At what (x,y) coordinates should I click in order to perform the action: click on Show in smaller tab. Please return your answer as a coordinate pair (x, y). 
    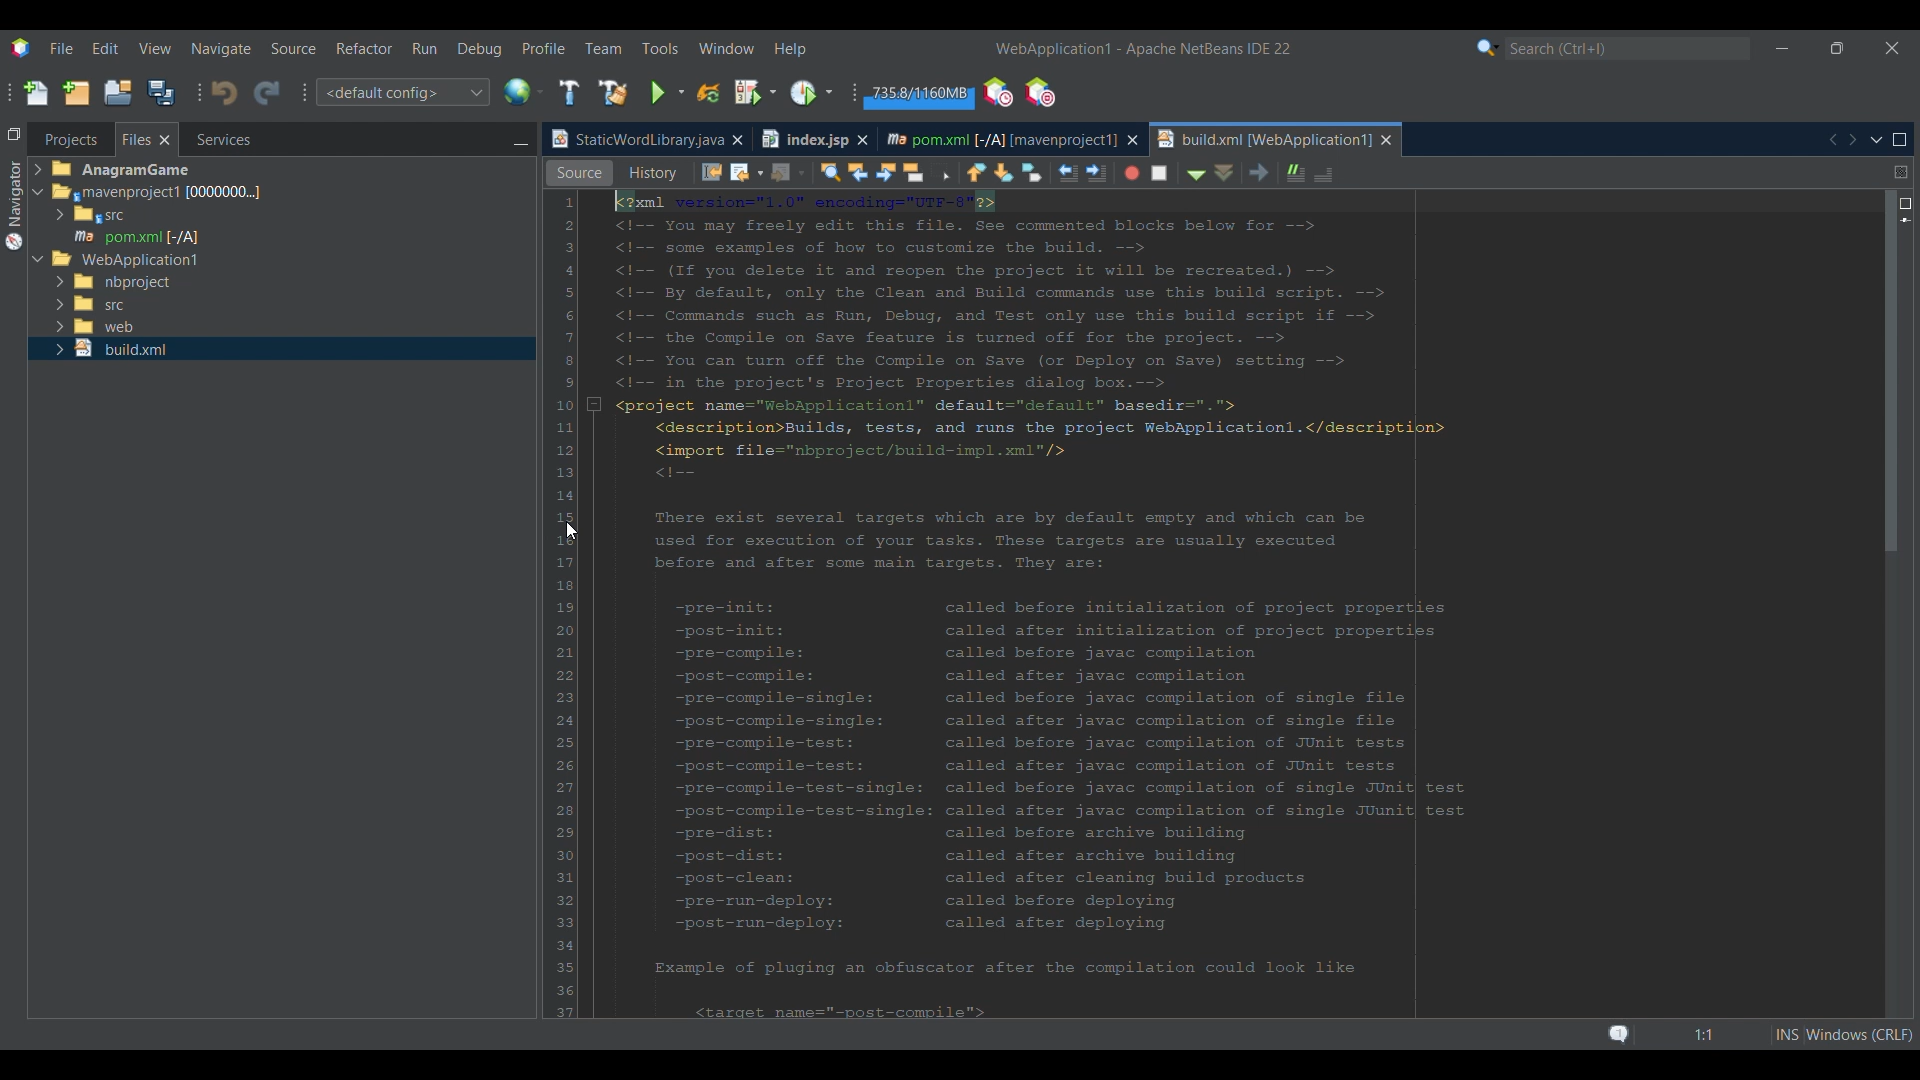
    Looking at the image, I should click on (1837, 48).